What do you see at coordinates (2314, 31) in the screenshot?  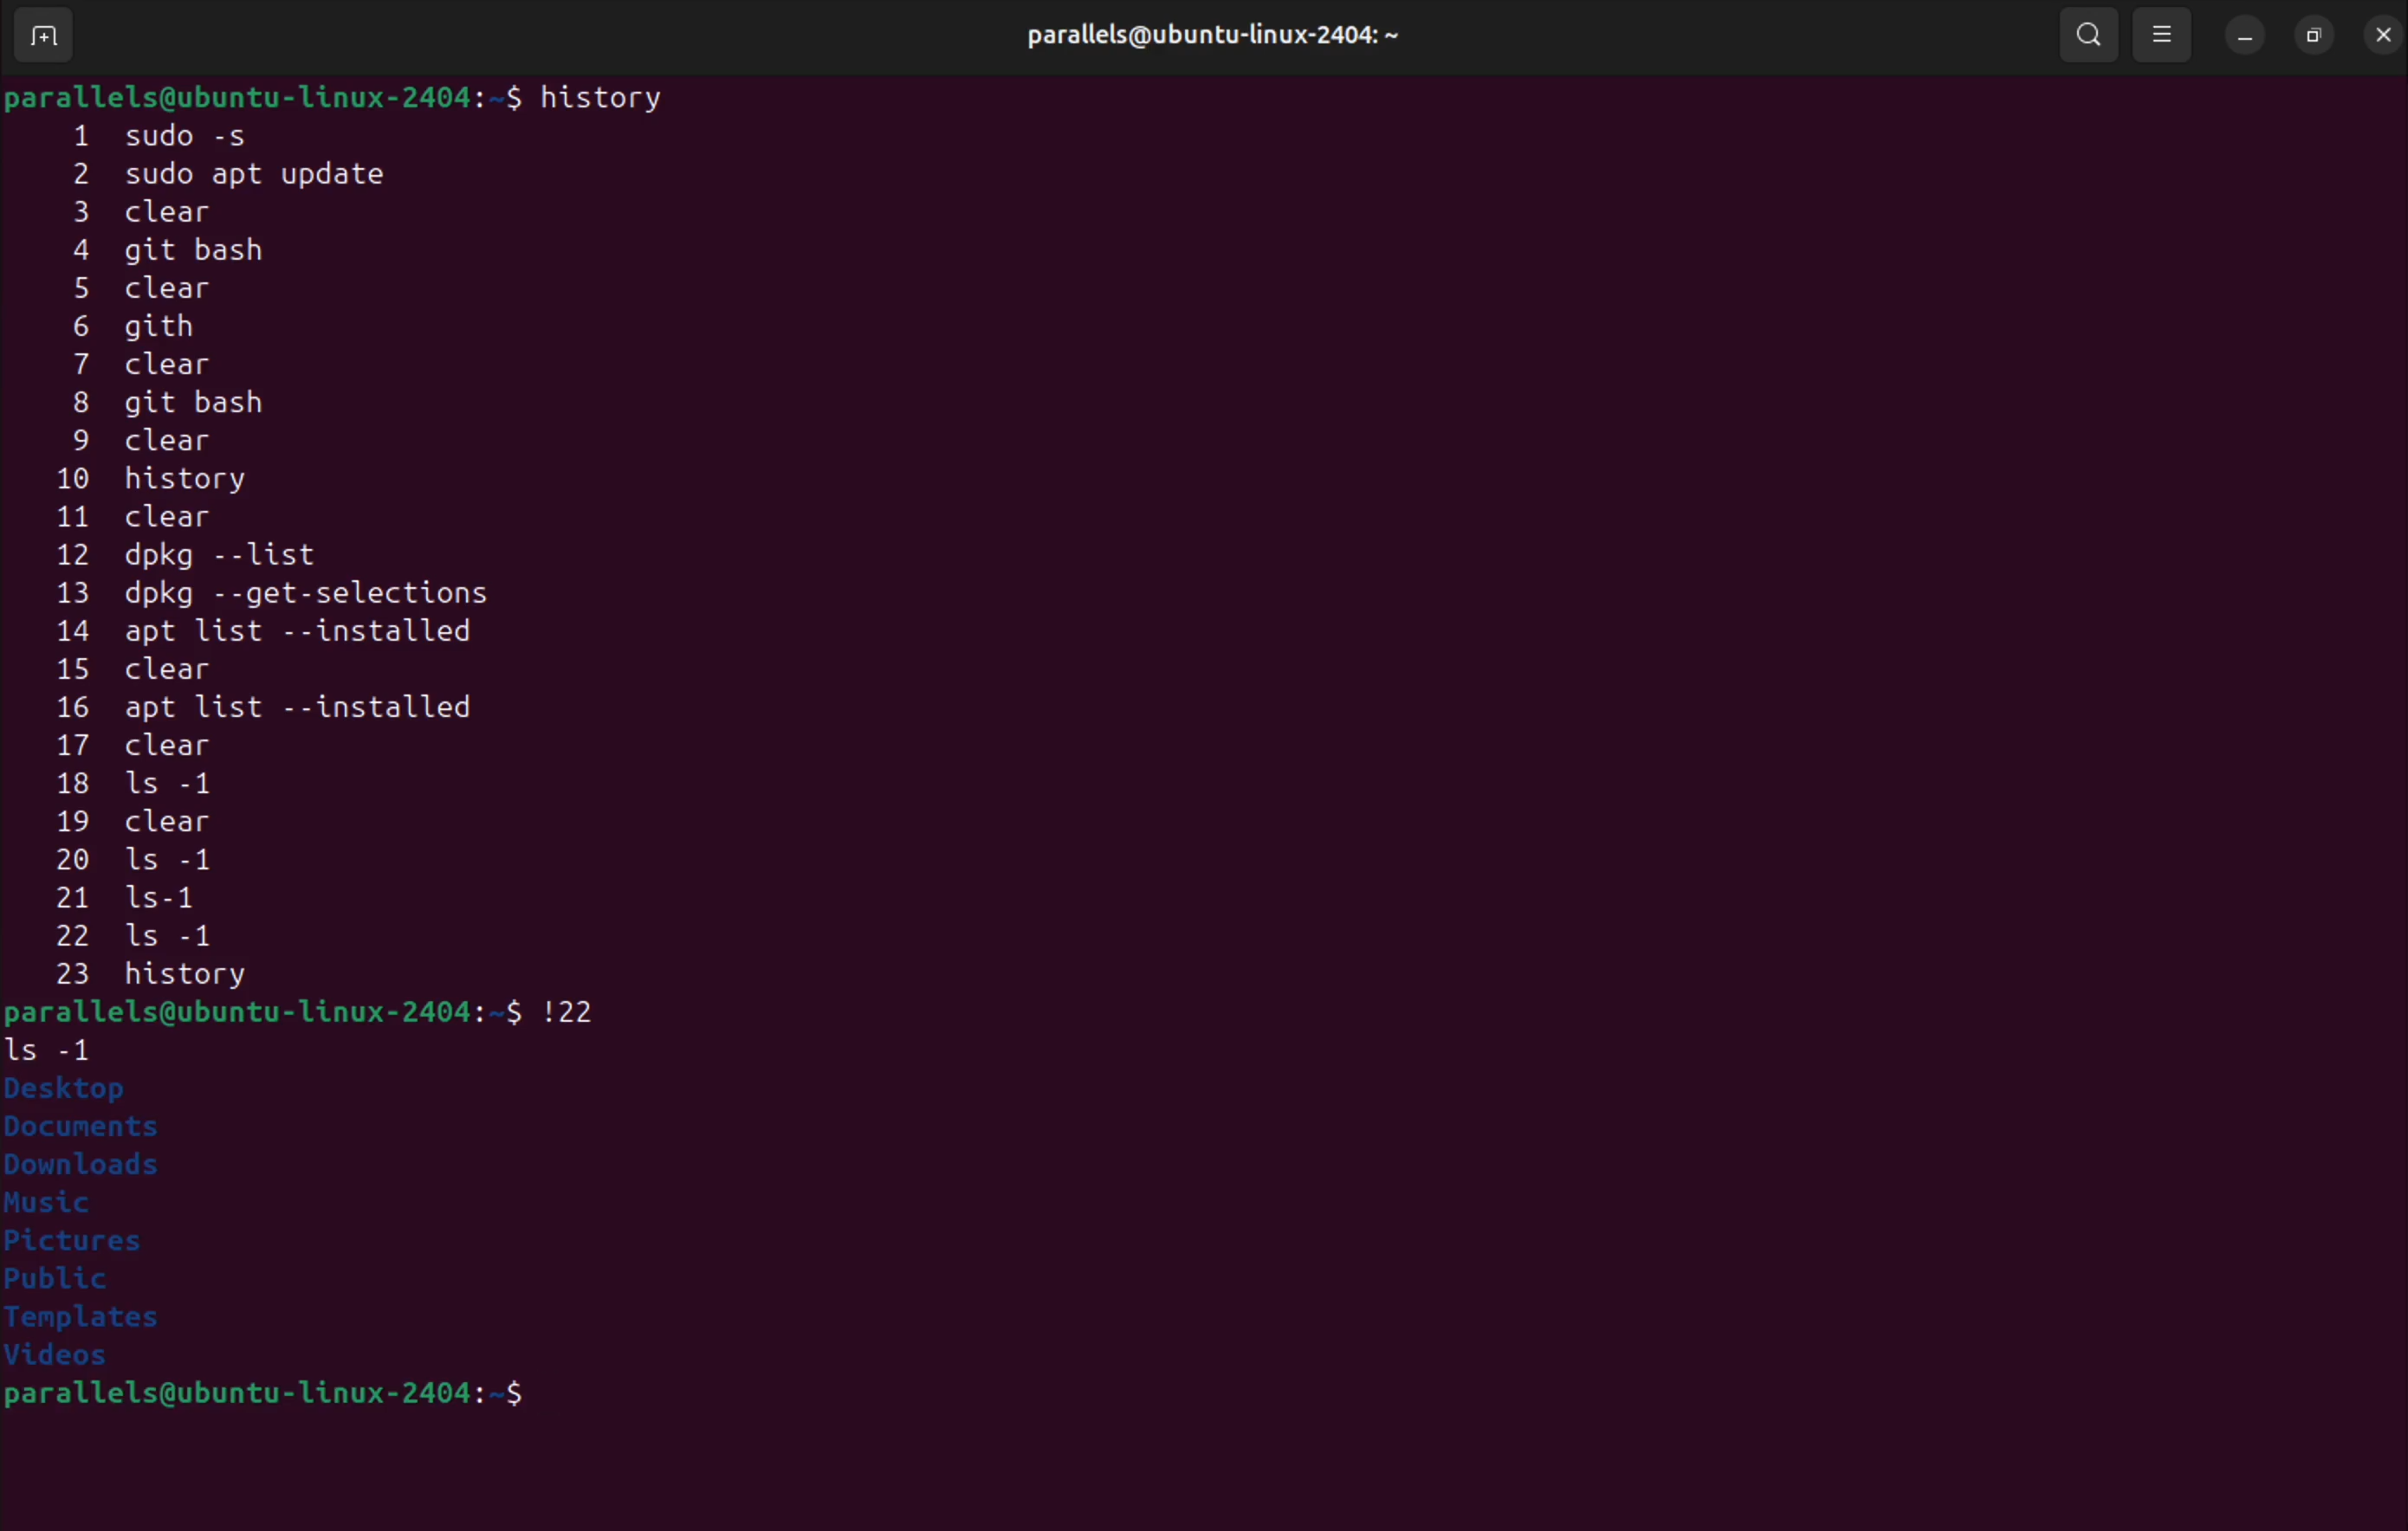 I see `resize` at bounding box center [2314, 31].